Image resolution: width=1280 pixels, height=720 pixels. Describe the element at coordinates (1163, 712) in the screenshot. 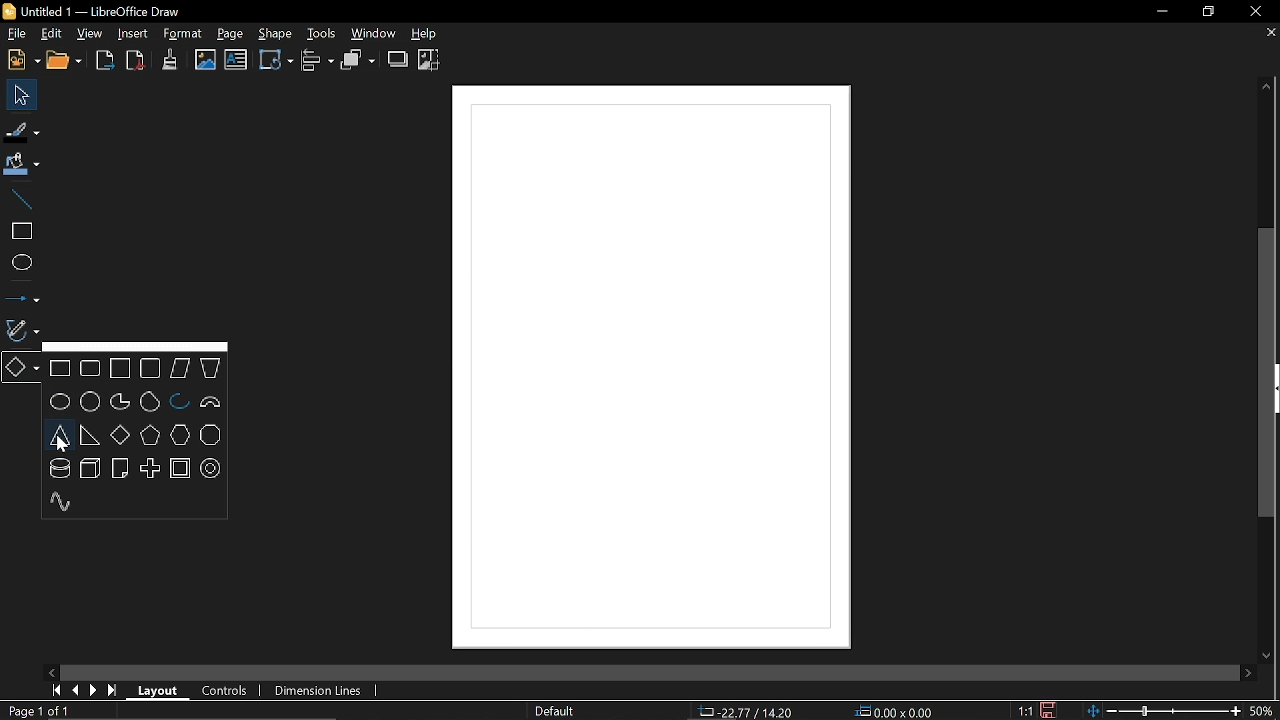

I see `Change zopm` at that location.